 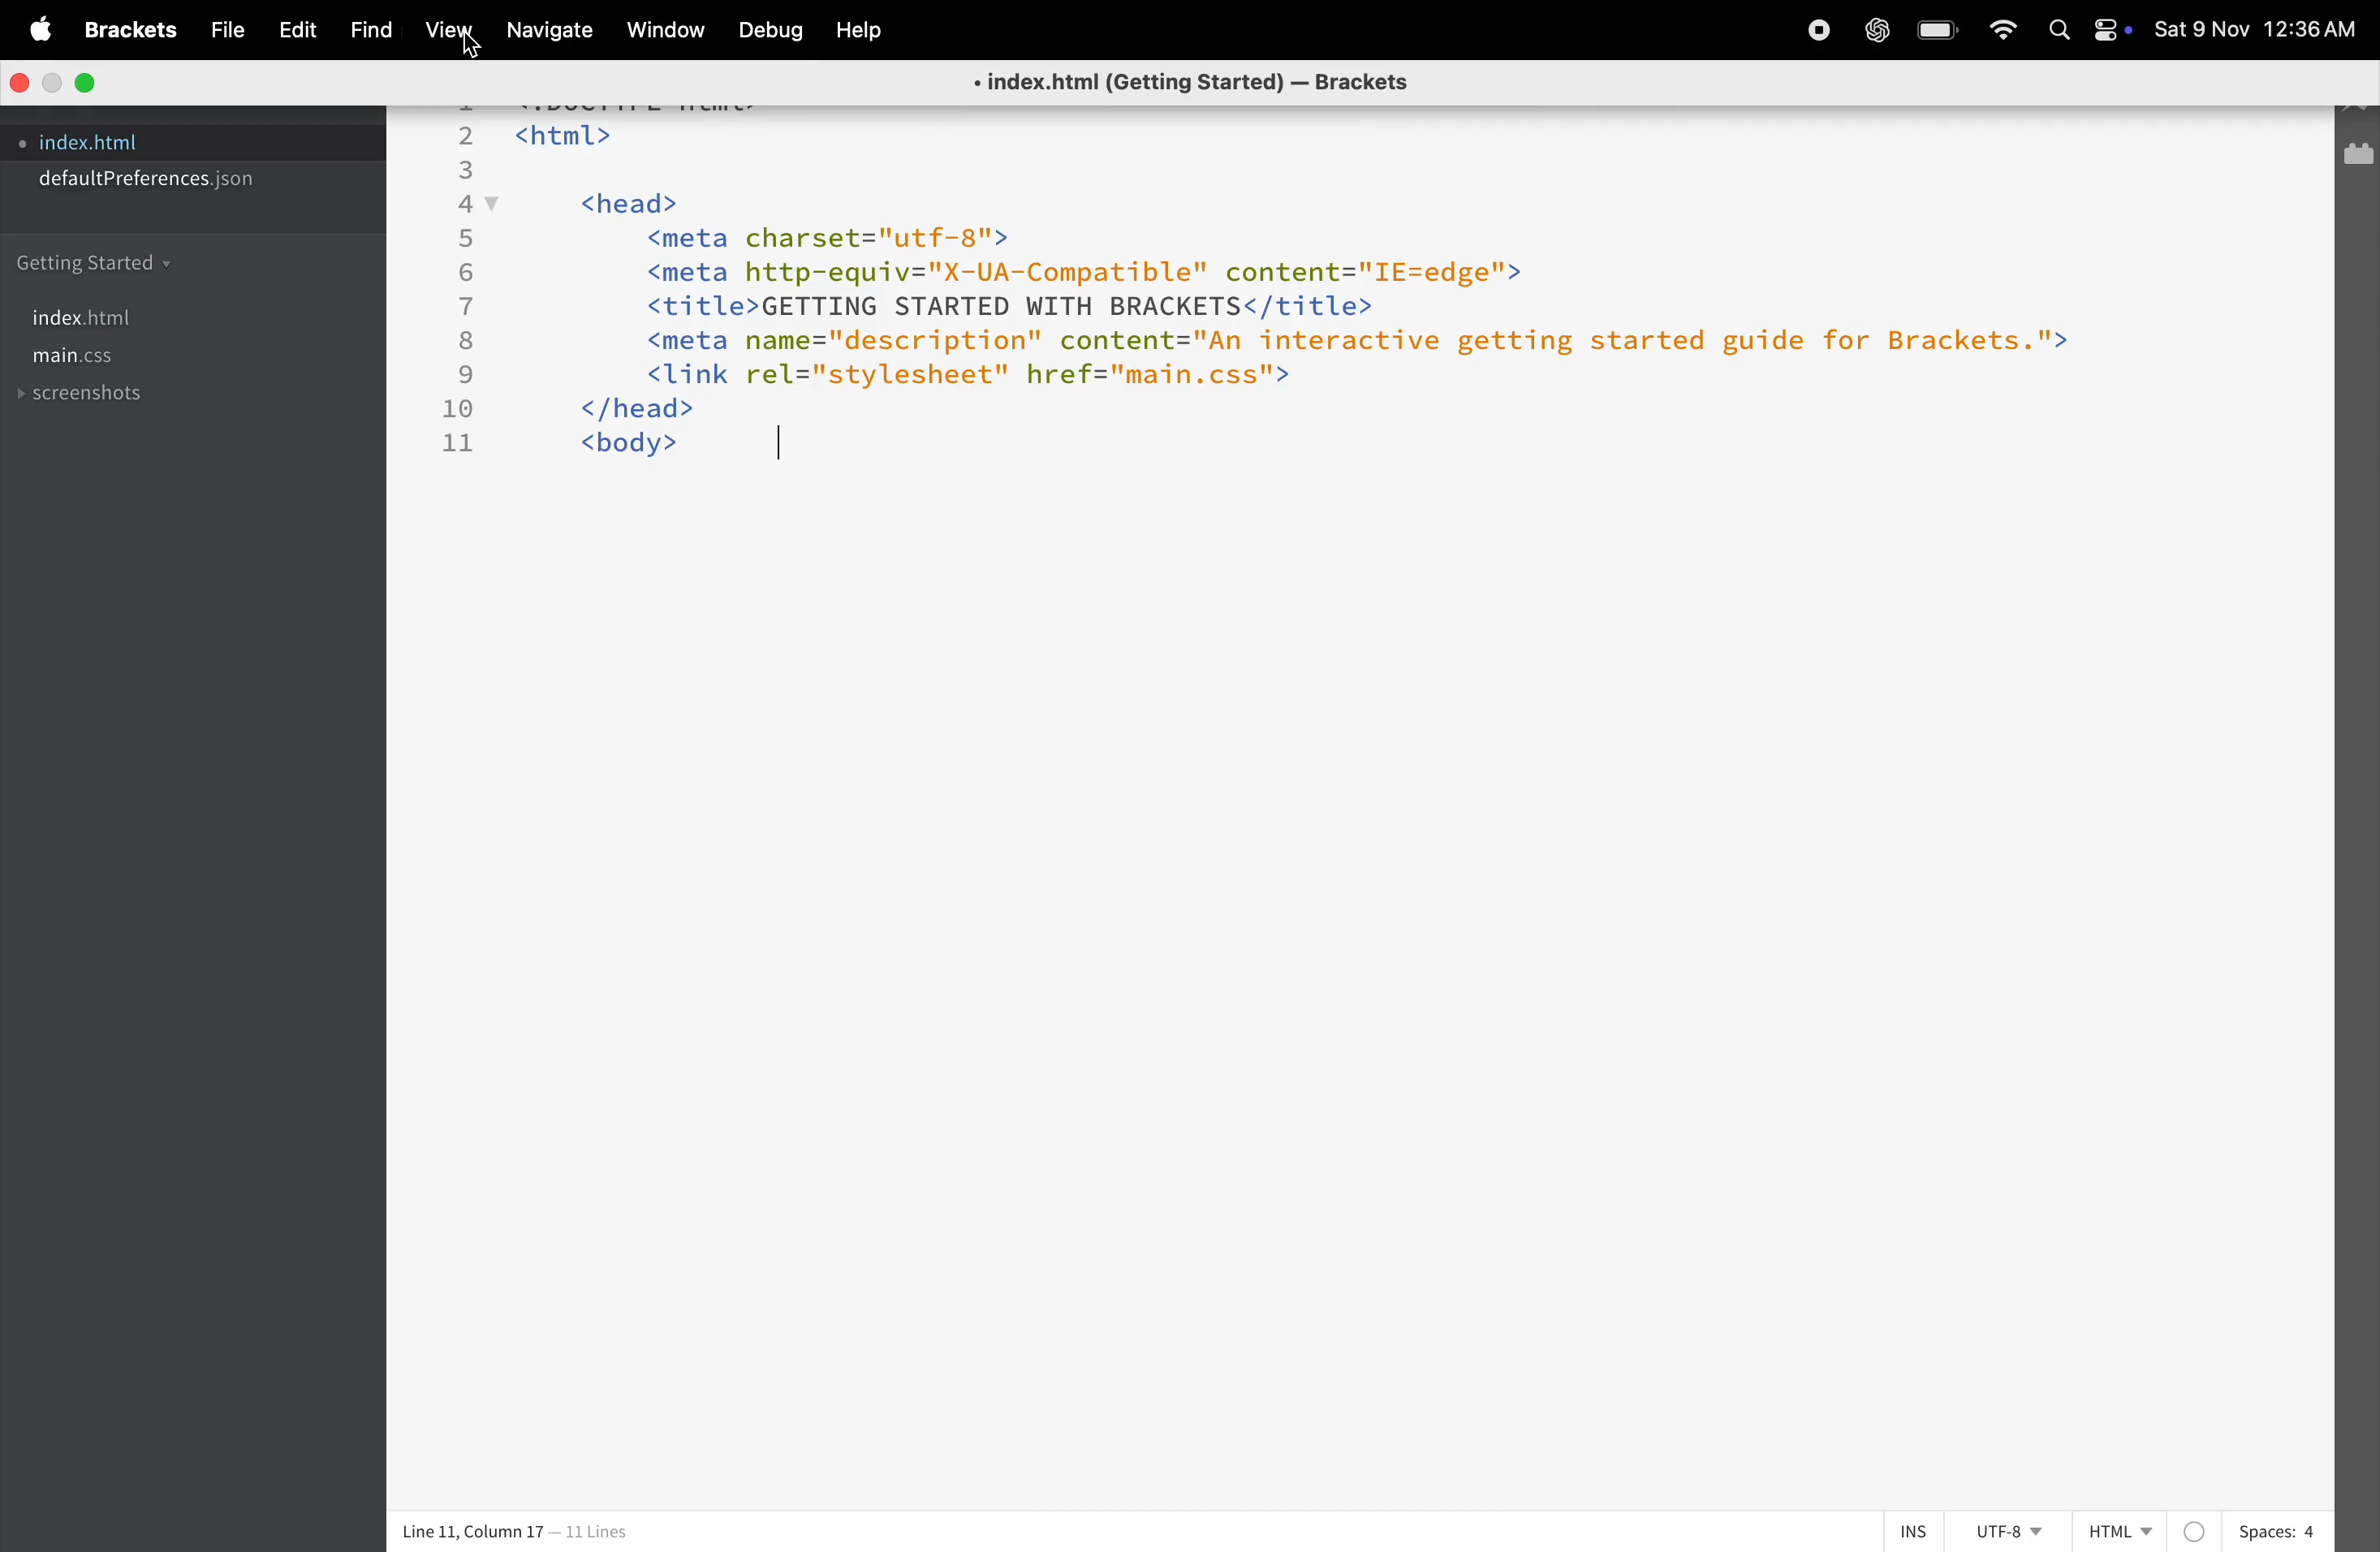 What do you see at coordinates (369, 31) in the screenshot?
I see `find` at bounding box center [369, 31].